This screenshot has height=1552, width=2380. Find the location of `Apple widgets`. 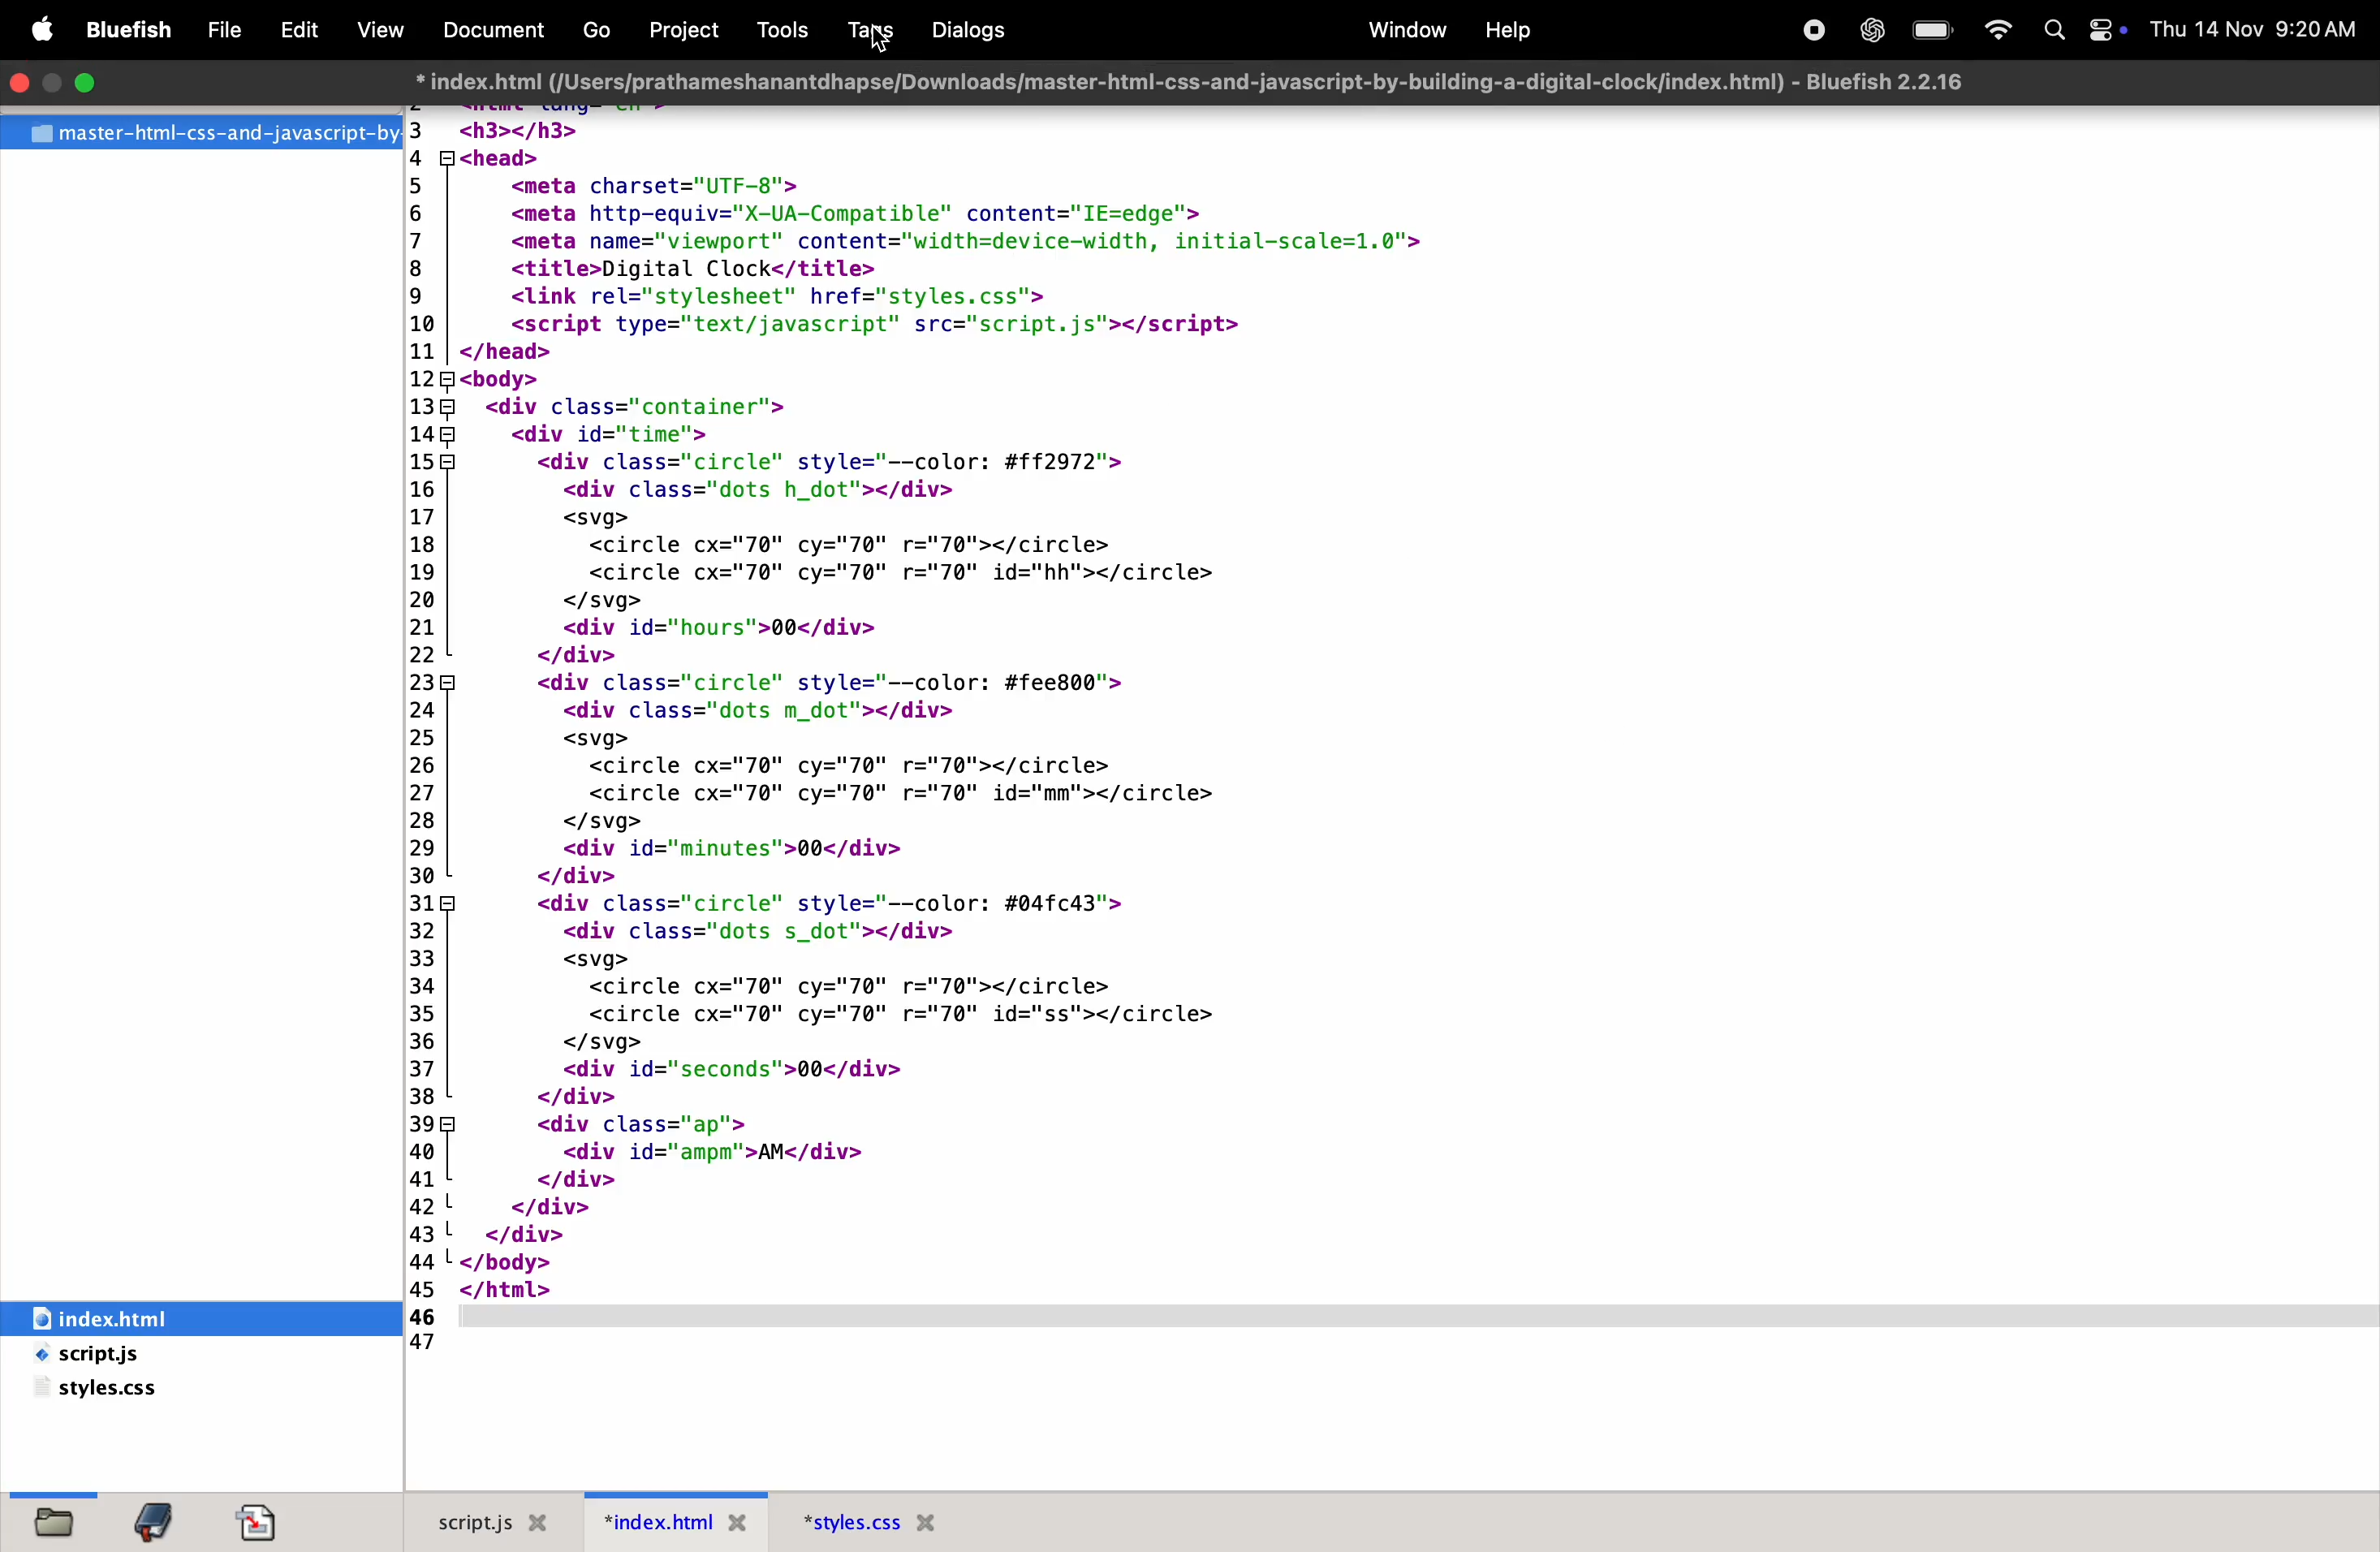

Apple widgets is located at coordinates (2079, 31).